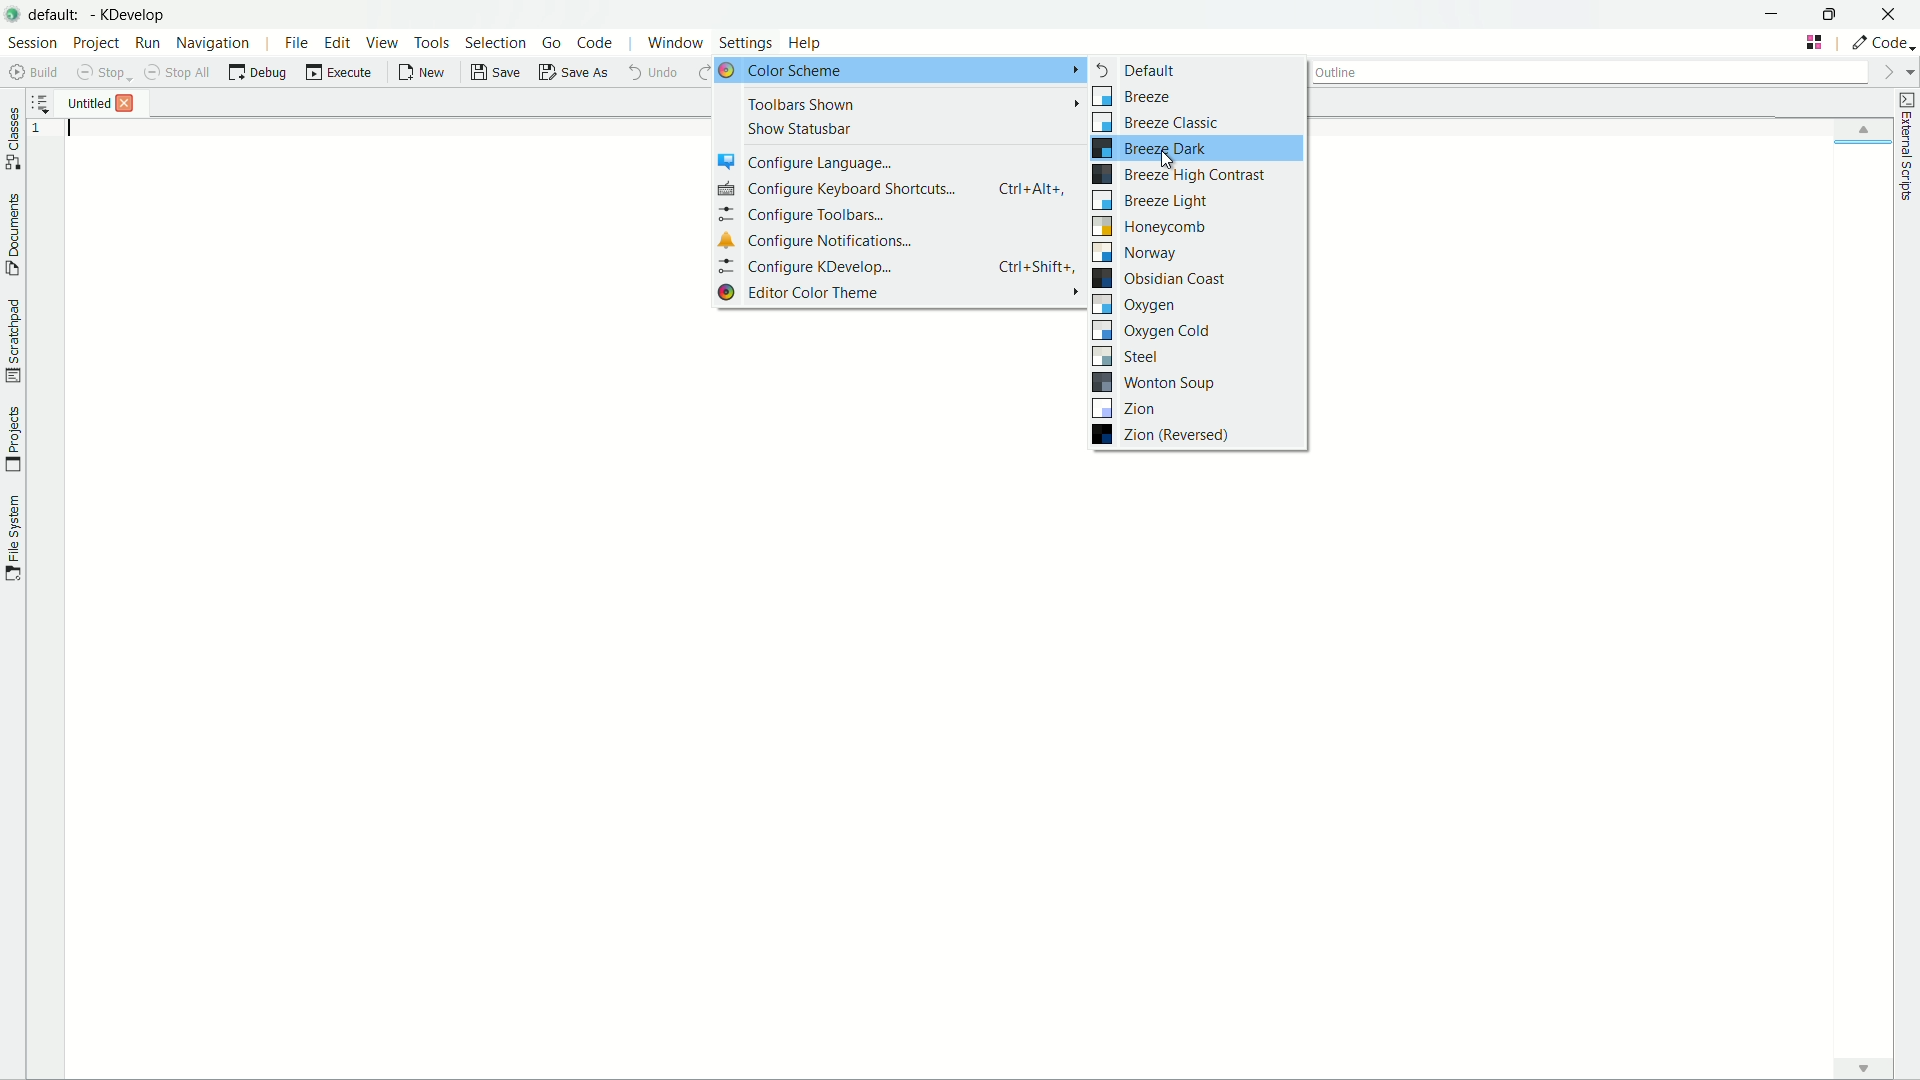  I want to click on navigation, so click(213, 45).